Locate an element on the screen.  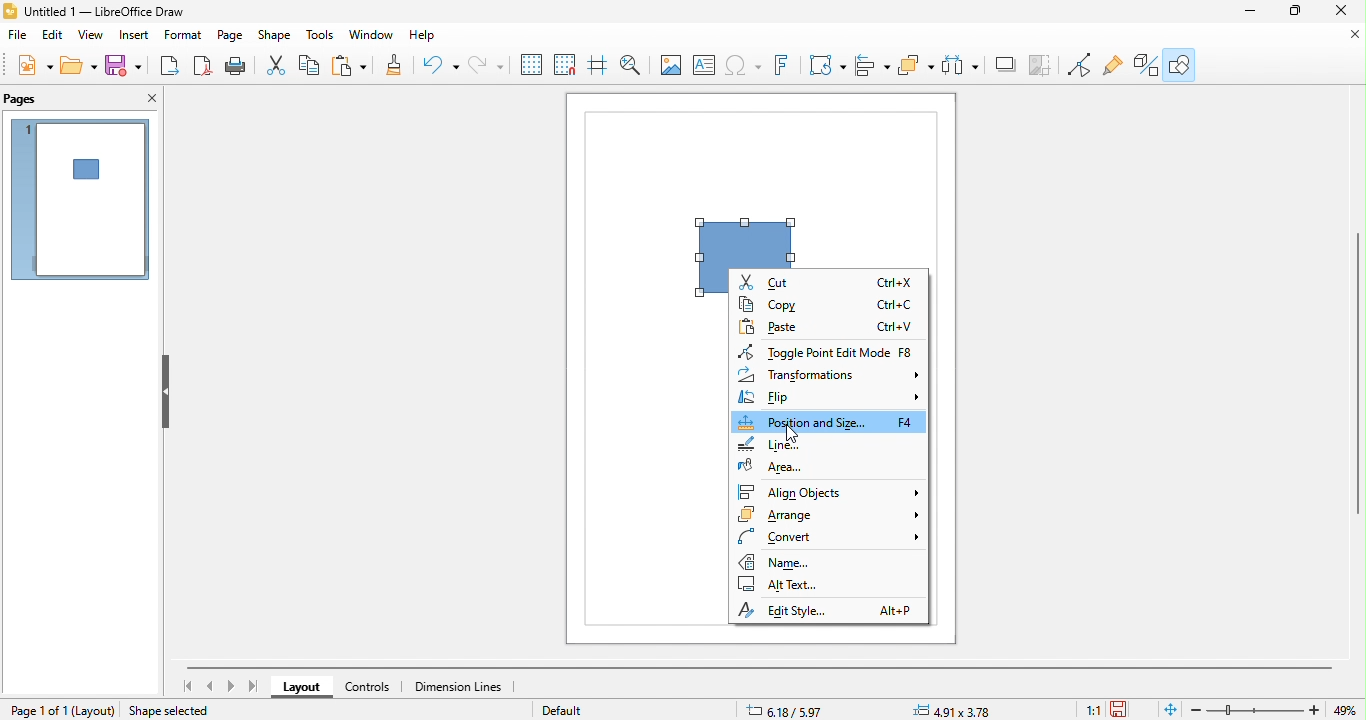
cut is located at coordinates (779, 281).